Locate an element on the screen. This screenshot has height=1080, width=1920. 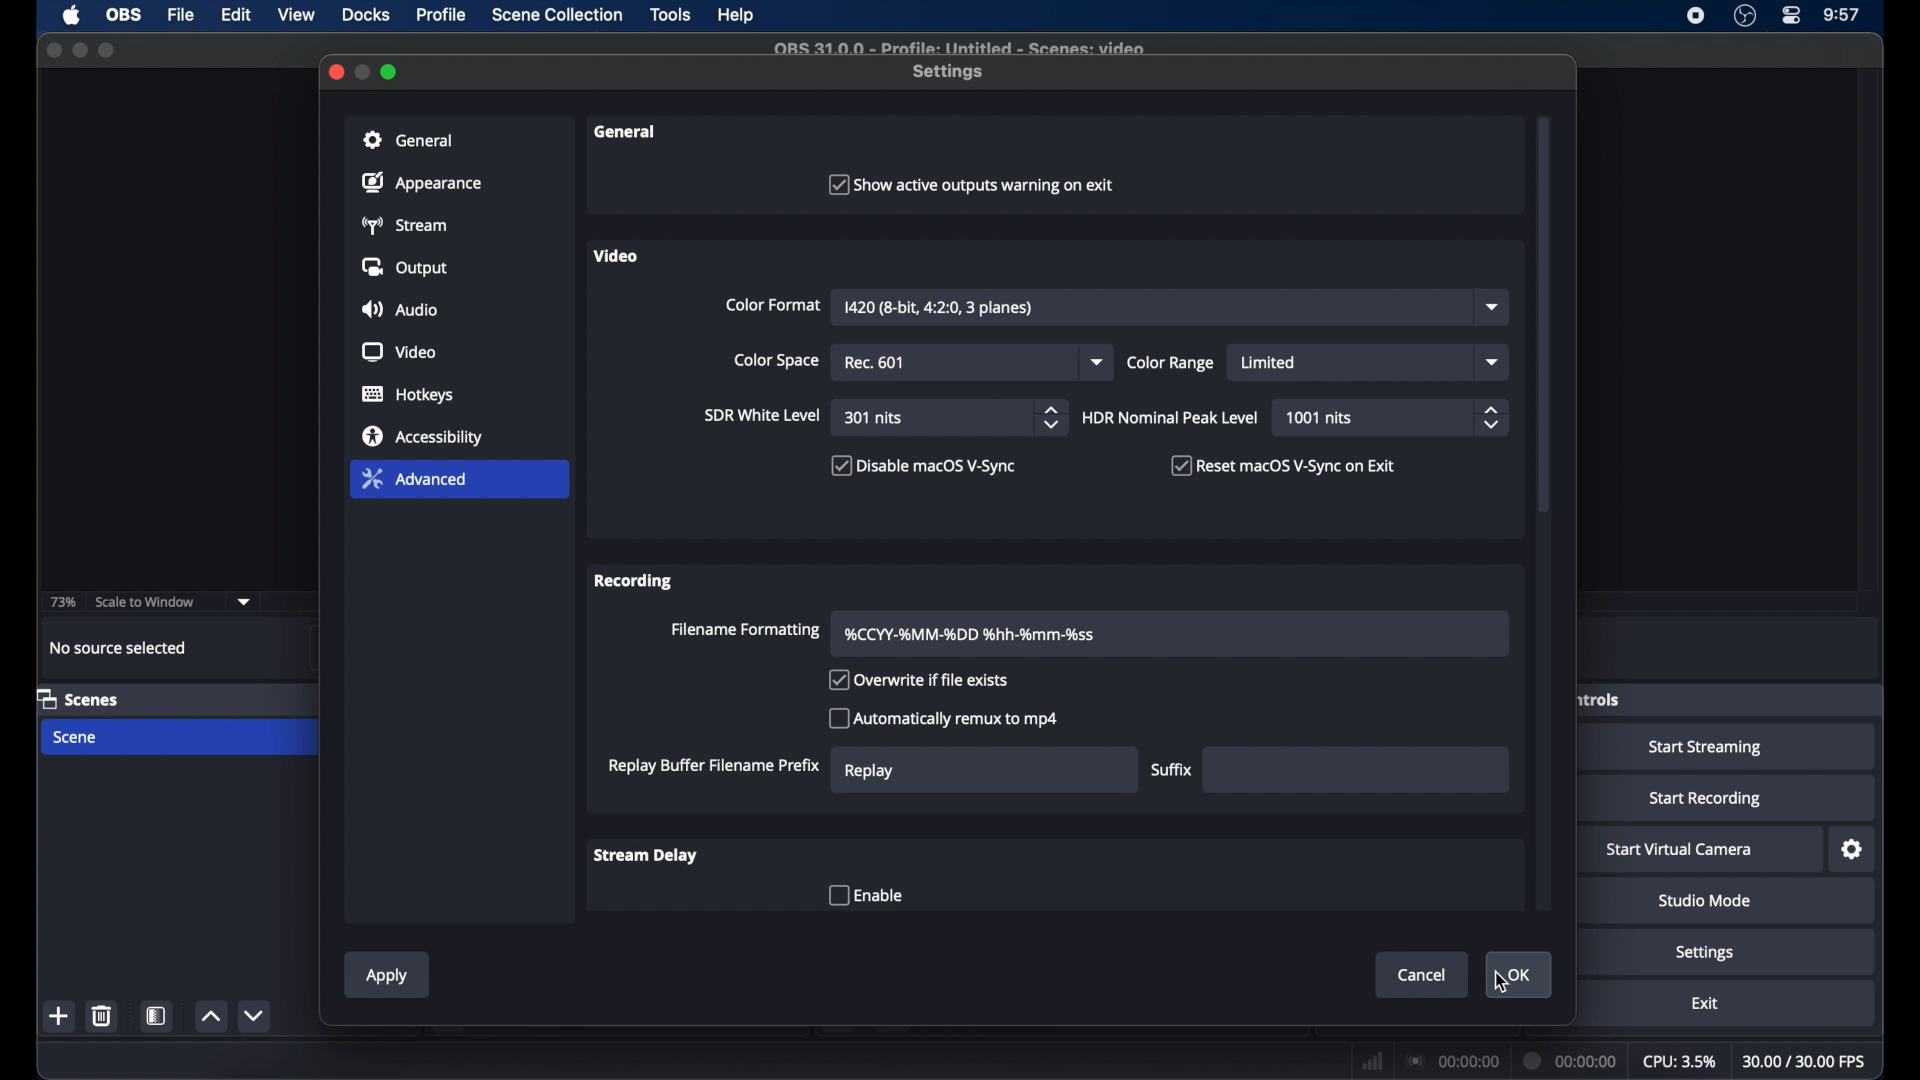
checkbox is located at coordinates (971, 184).